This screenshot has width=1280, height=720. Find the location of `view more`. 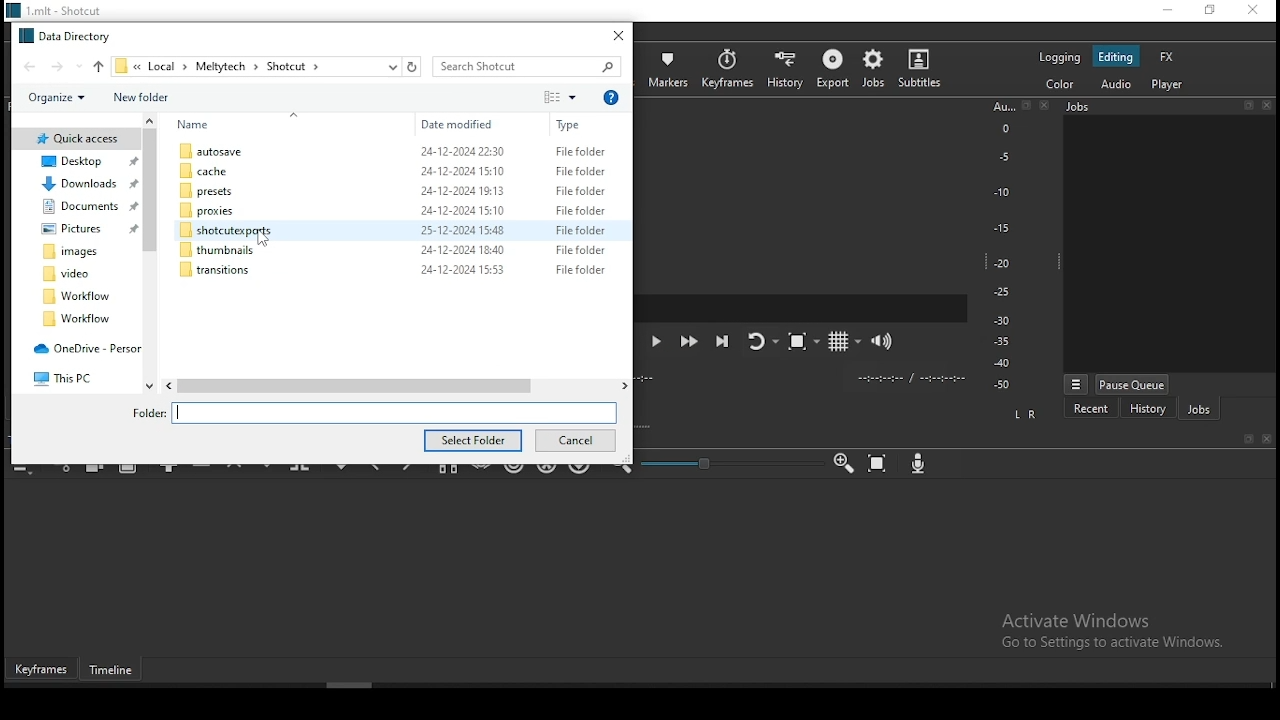

view more is located at coordinates (1075, 383).